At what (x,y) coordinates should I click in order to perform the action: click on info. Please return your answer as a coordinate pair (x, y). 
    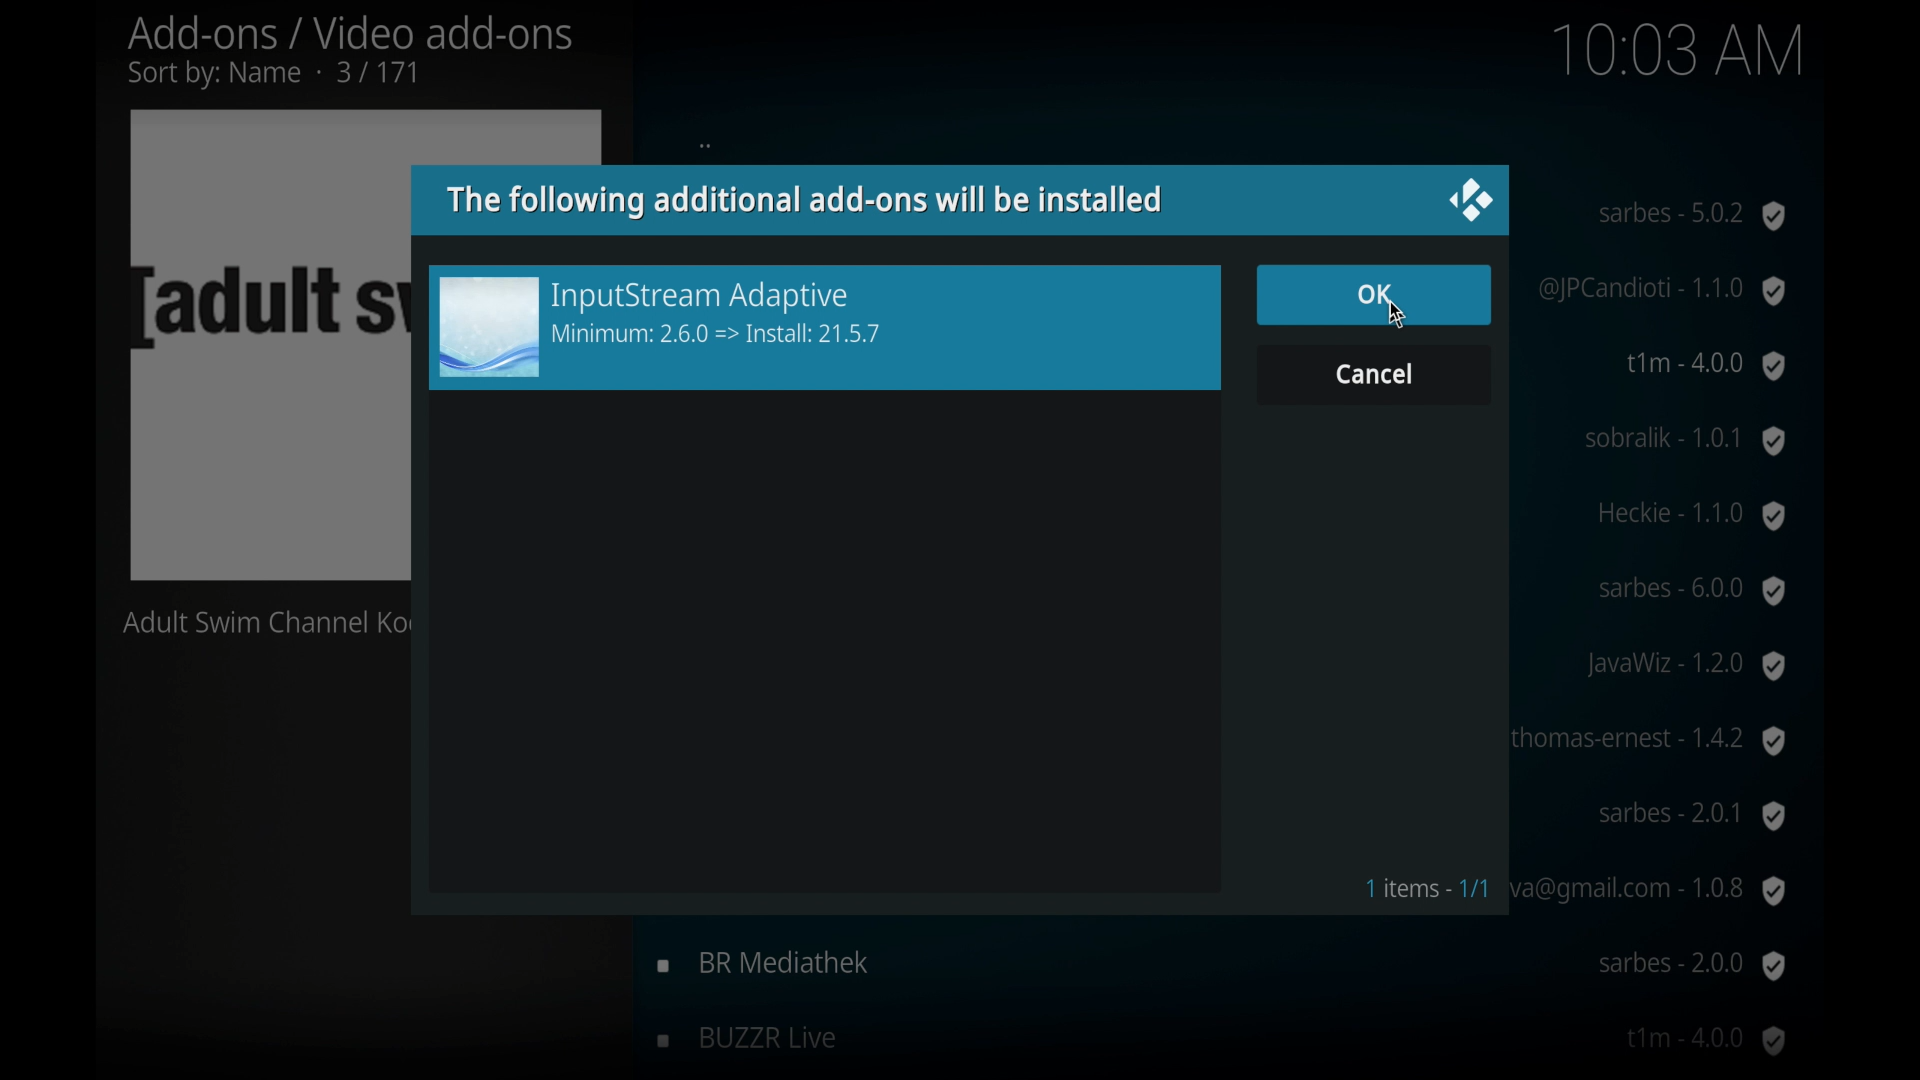
    Looking at the image, I should click on (806, 202).